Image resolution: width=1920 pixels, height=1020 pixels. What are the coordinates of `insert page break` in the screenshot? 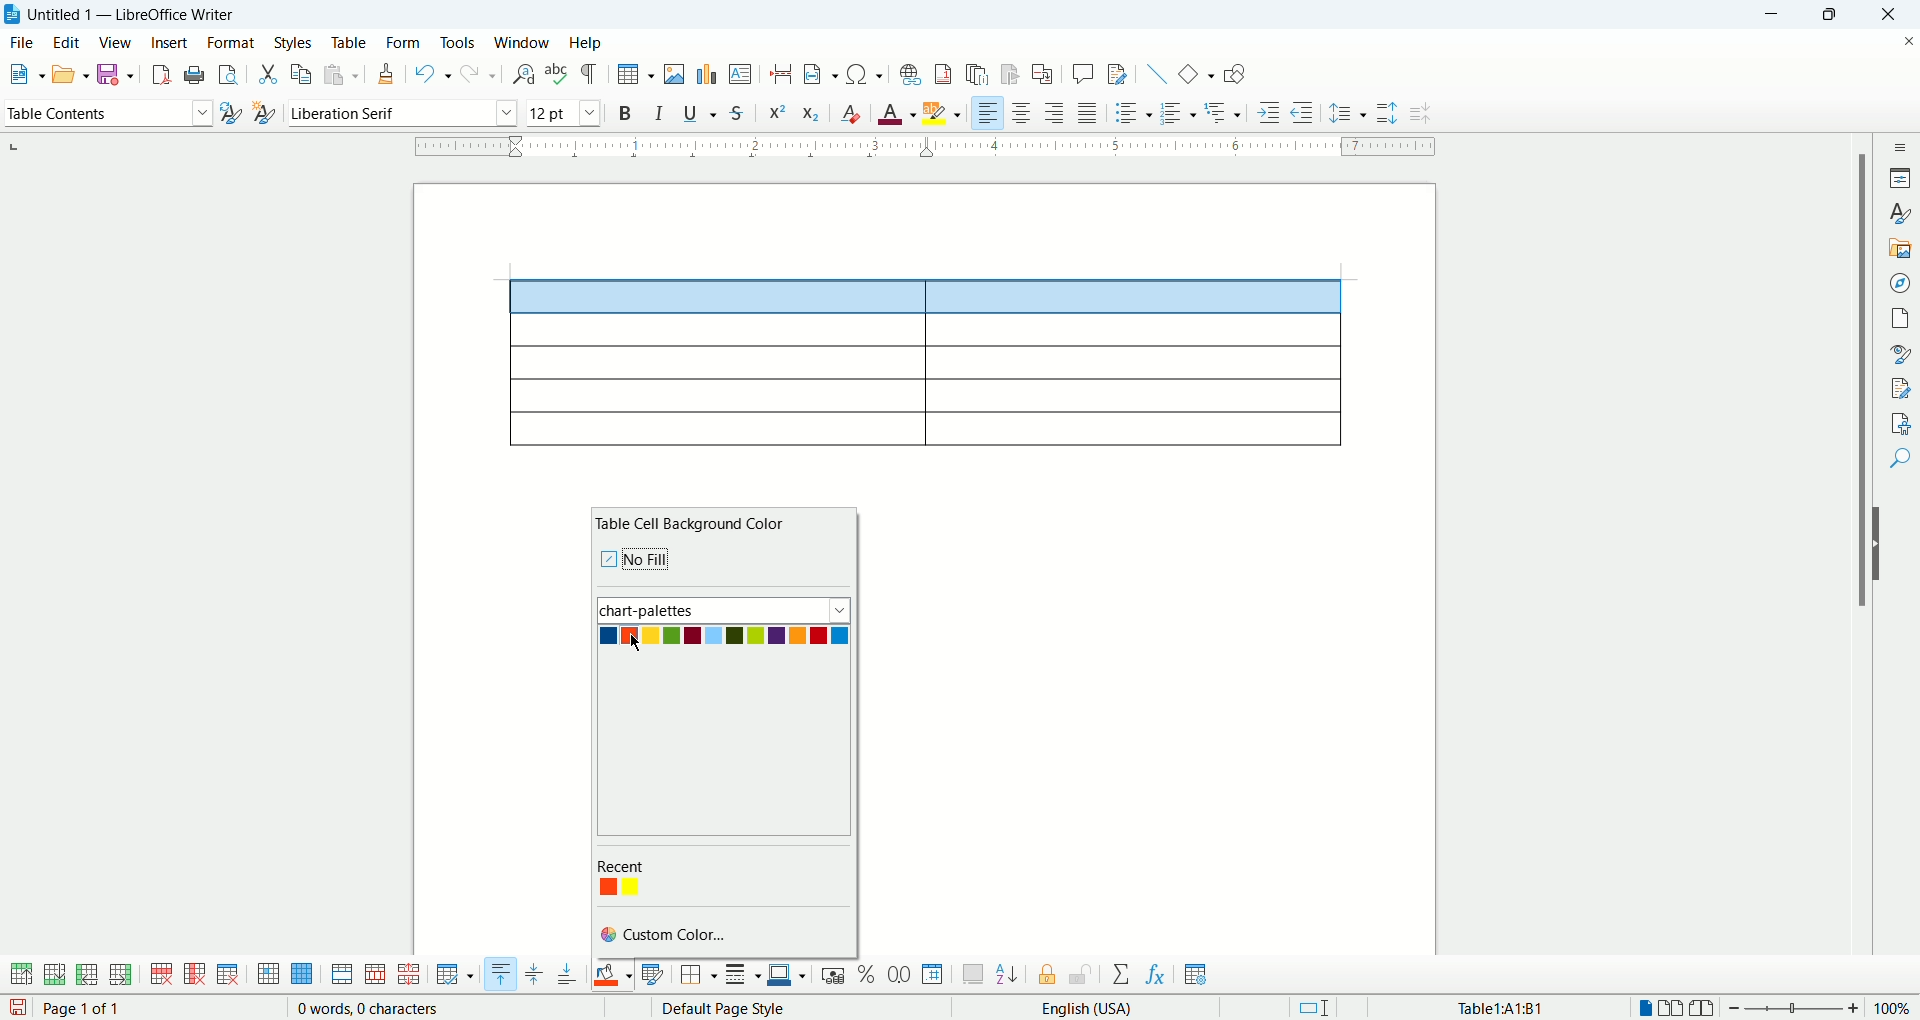 It's located at (786, 73).